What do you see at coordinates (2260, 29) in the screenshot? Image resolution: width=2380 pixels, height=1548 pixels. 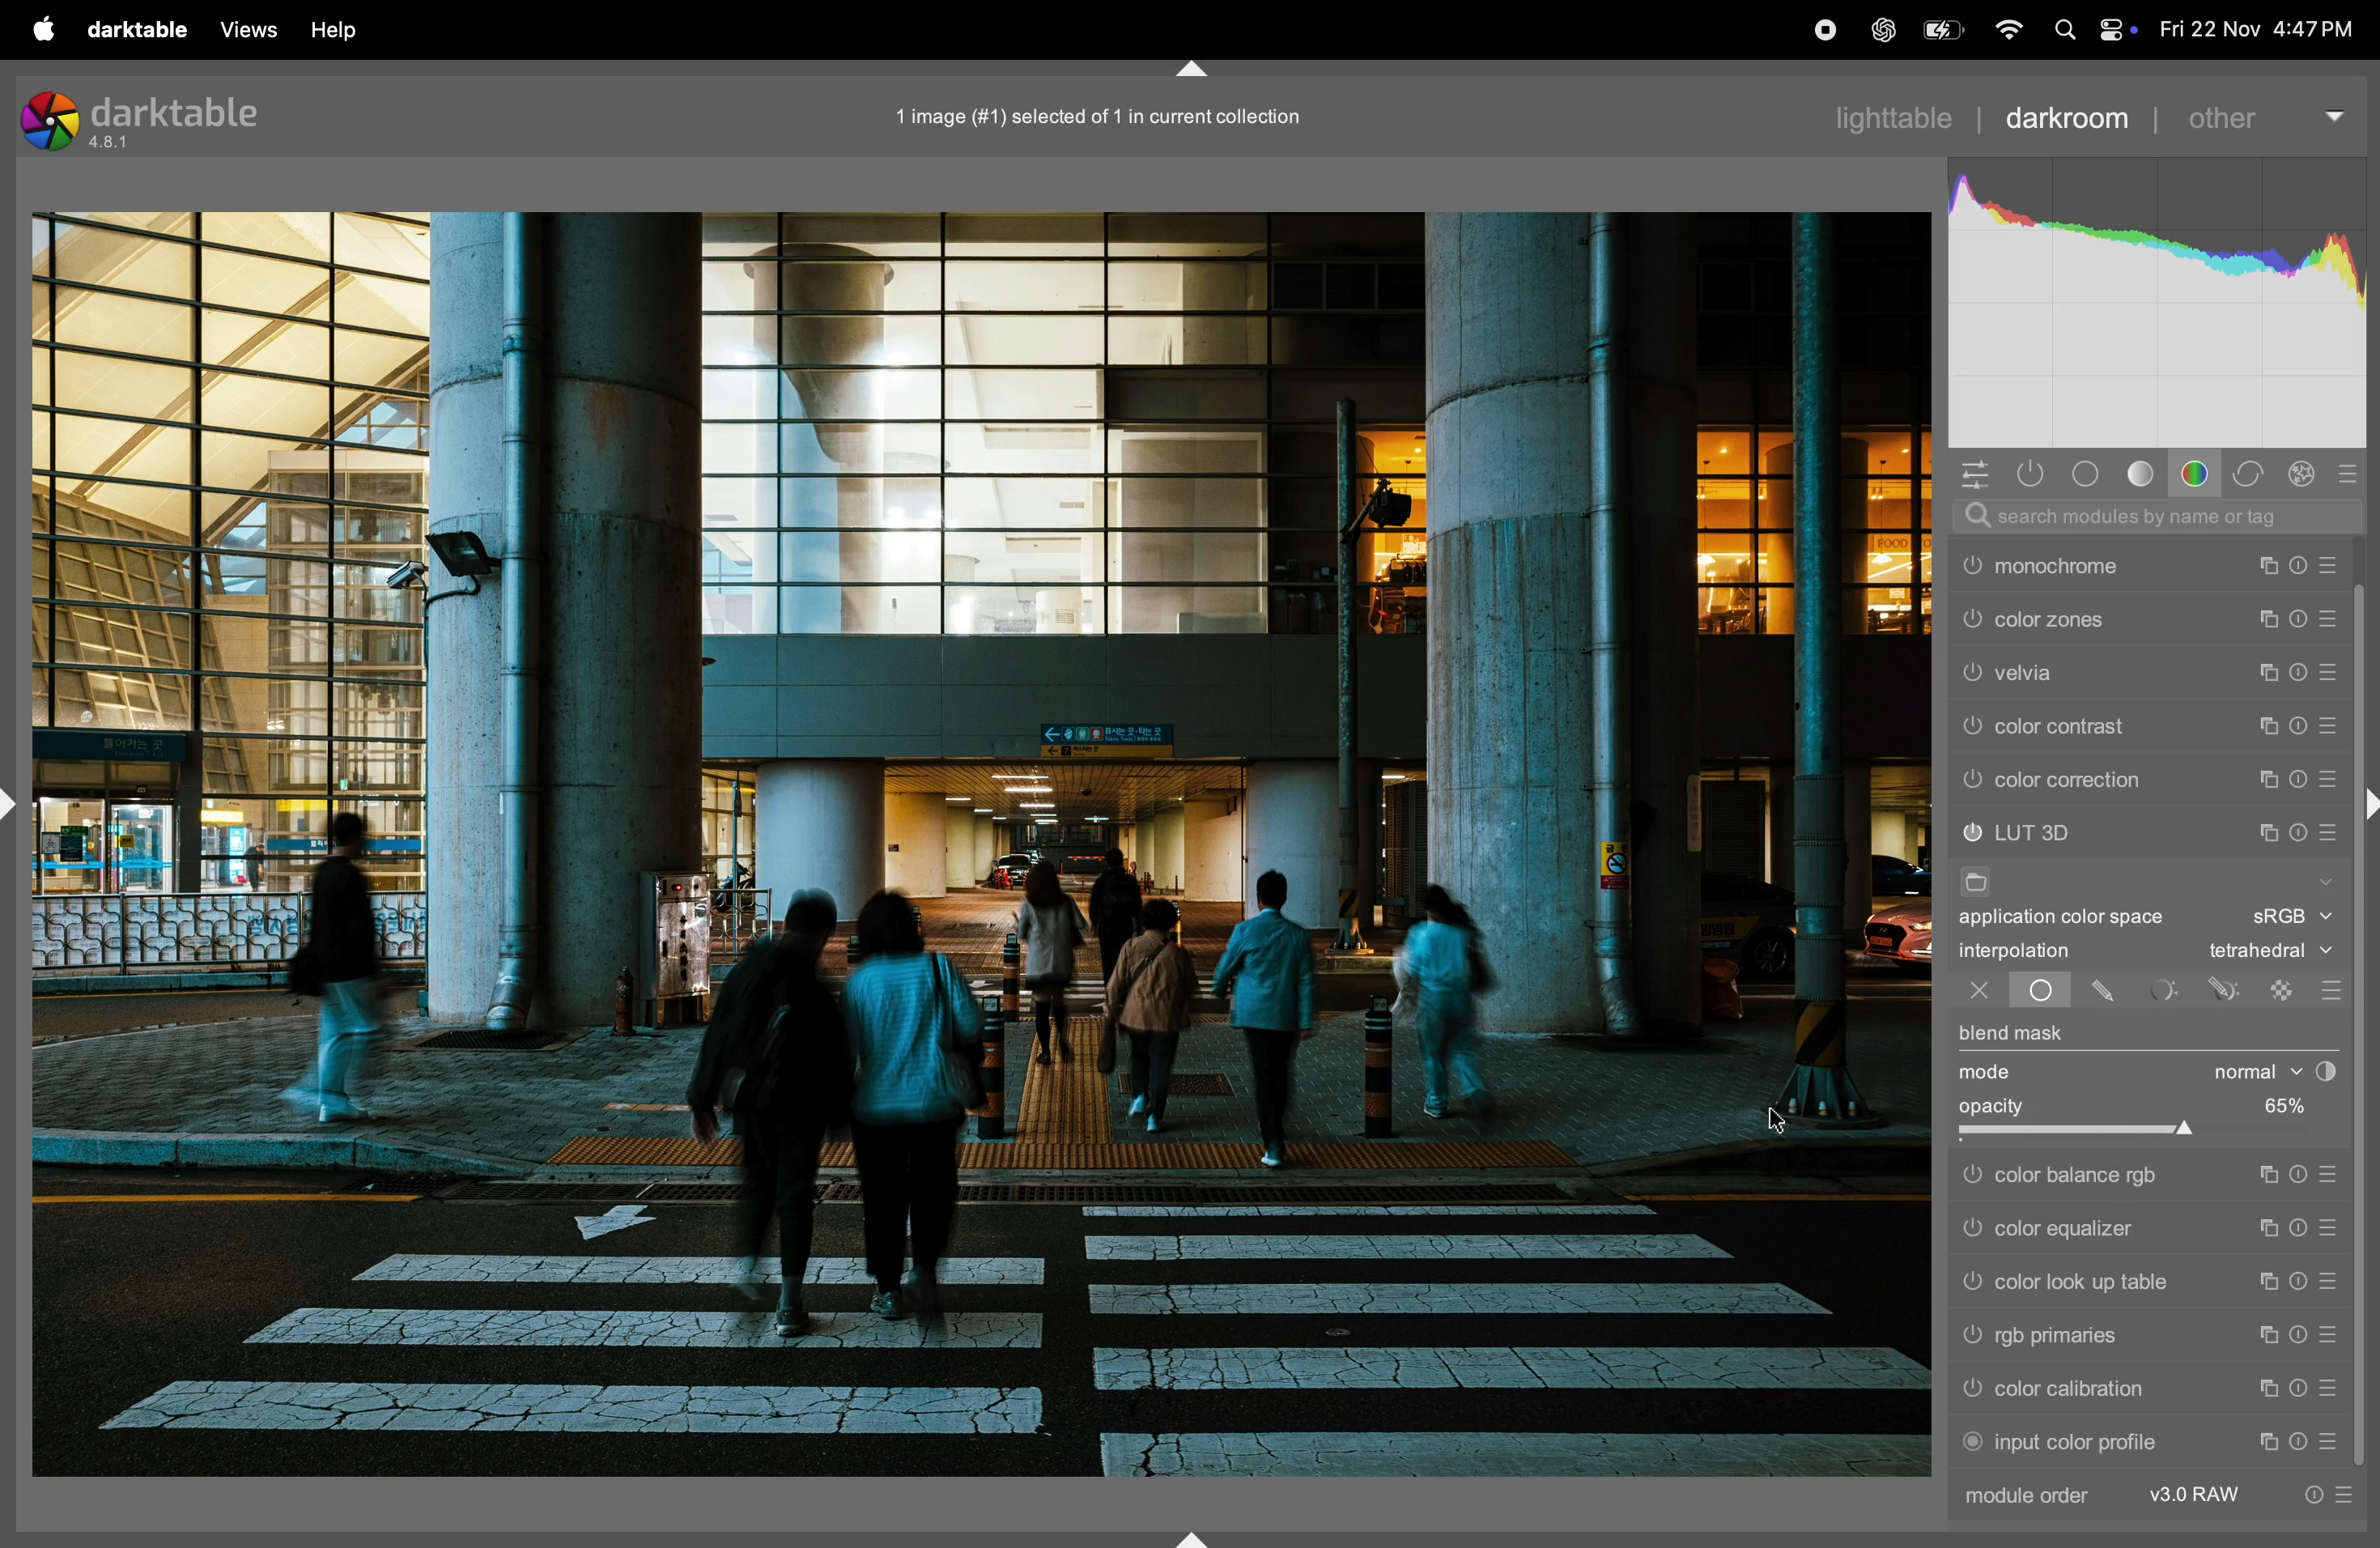 I see `date and time` at bounding box center [2260, 29].